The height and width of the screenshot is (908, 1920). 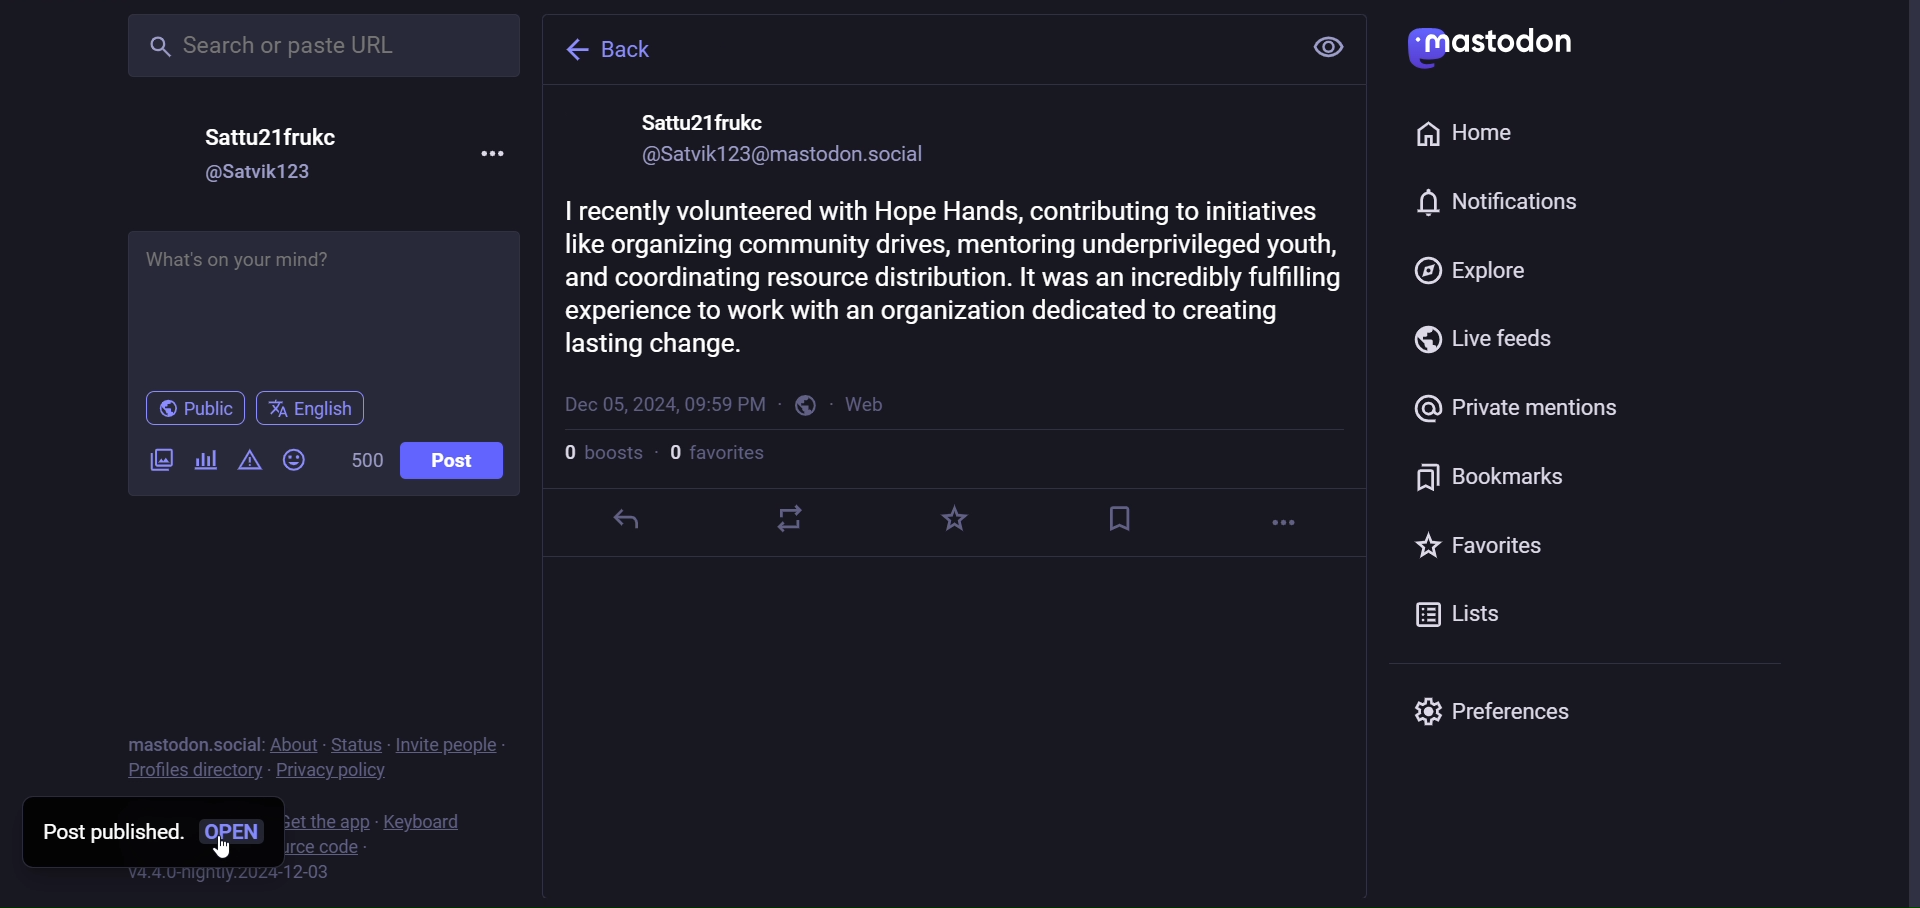 What do you see at coordinates (453, 738) in the screenshot?
I see `invite people` at bounding box center [453, 738].